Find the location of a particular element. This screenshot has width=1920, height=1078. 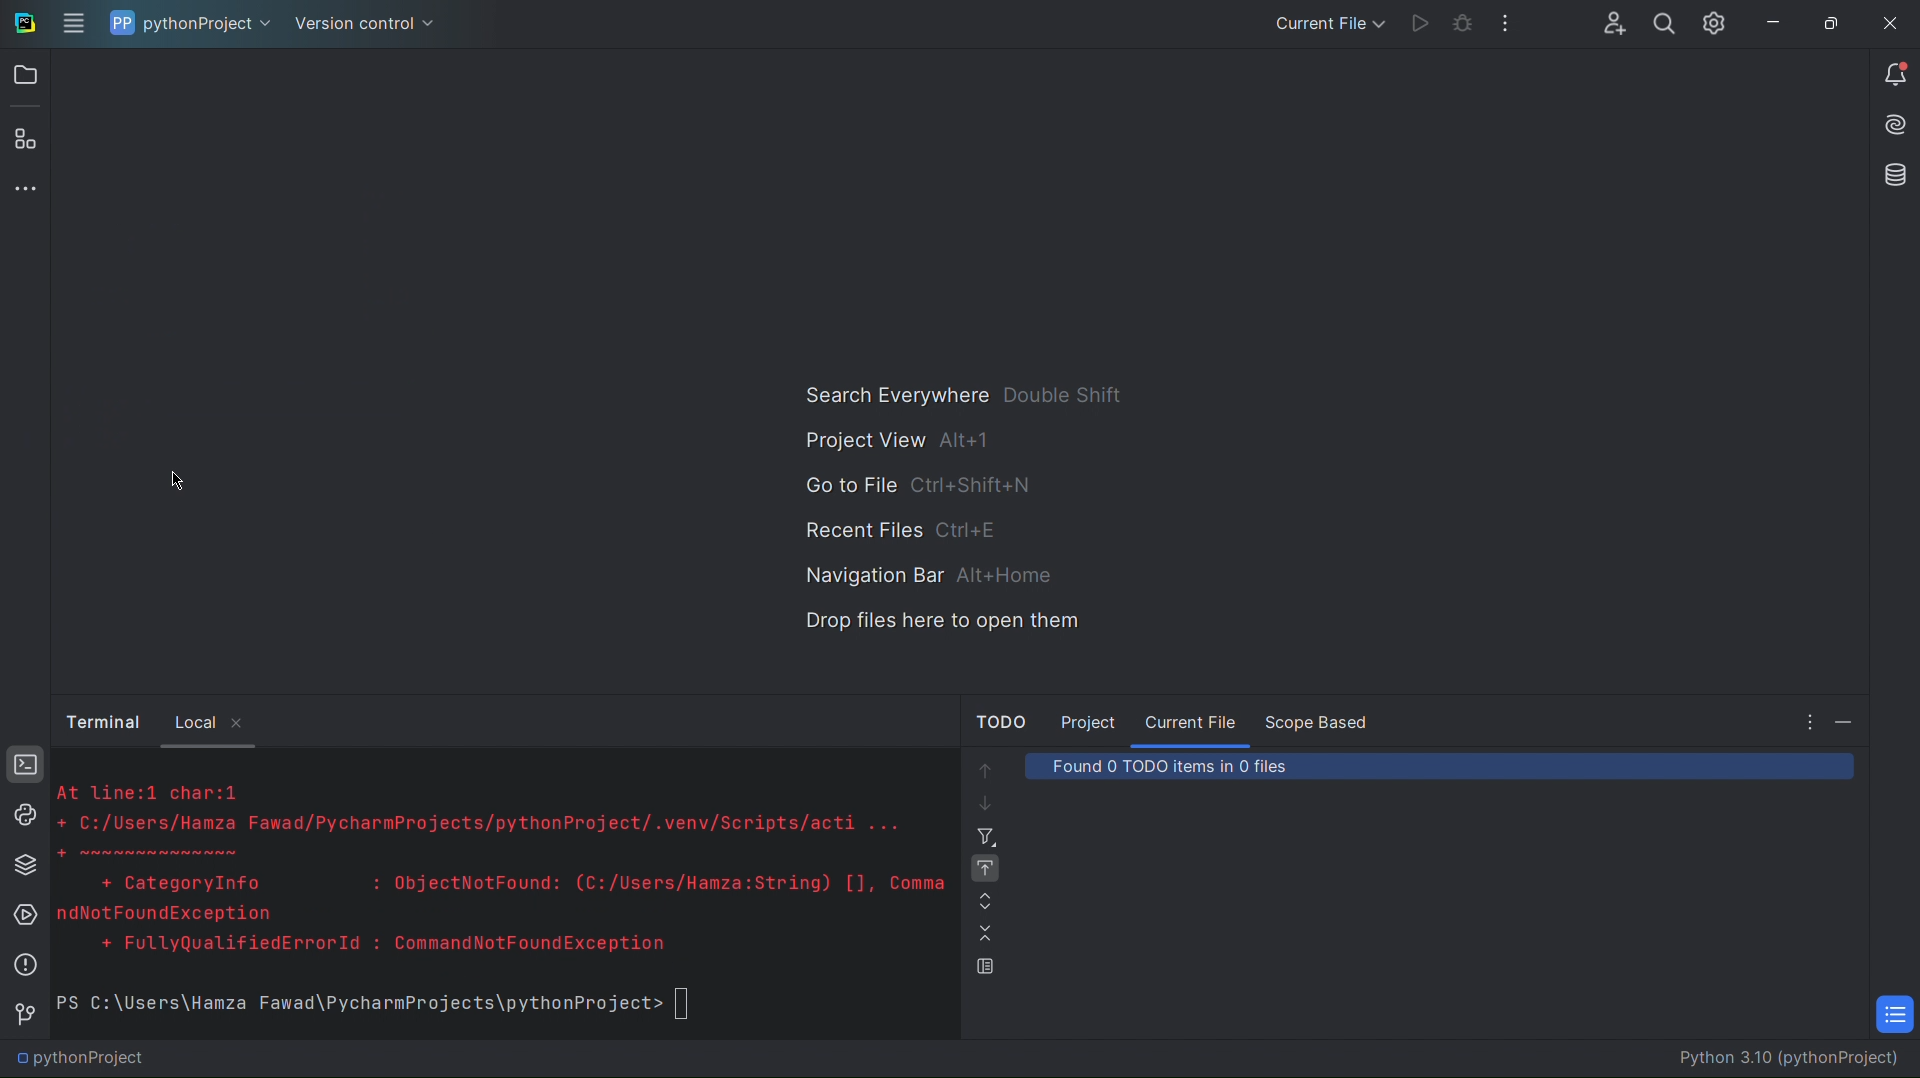

Recent Files ctrl+e is located at coordinates (906, 528).